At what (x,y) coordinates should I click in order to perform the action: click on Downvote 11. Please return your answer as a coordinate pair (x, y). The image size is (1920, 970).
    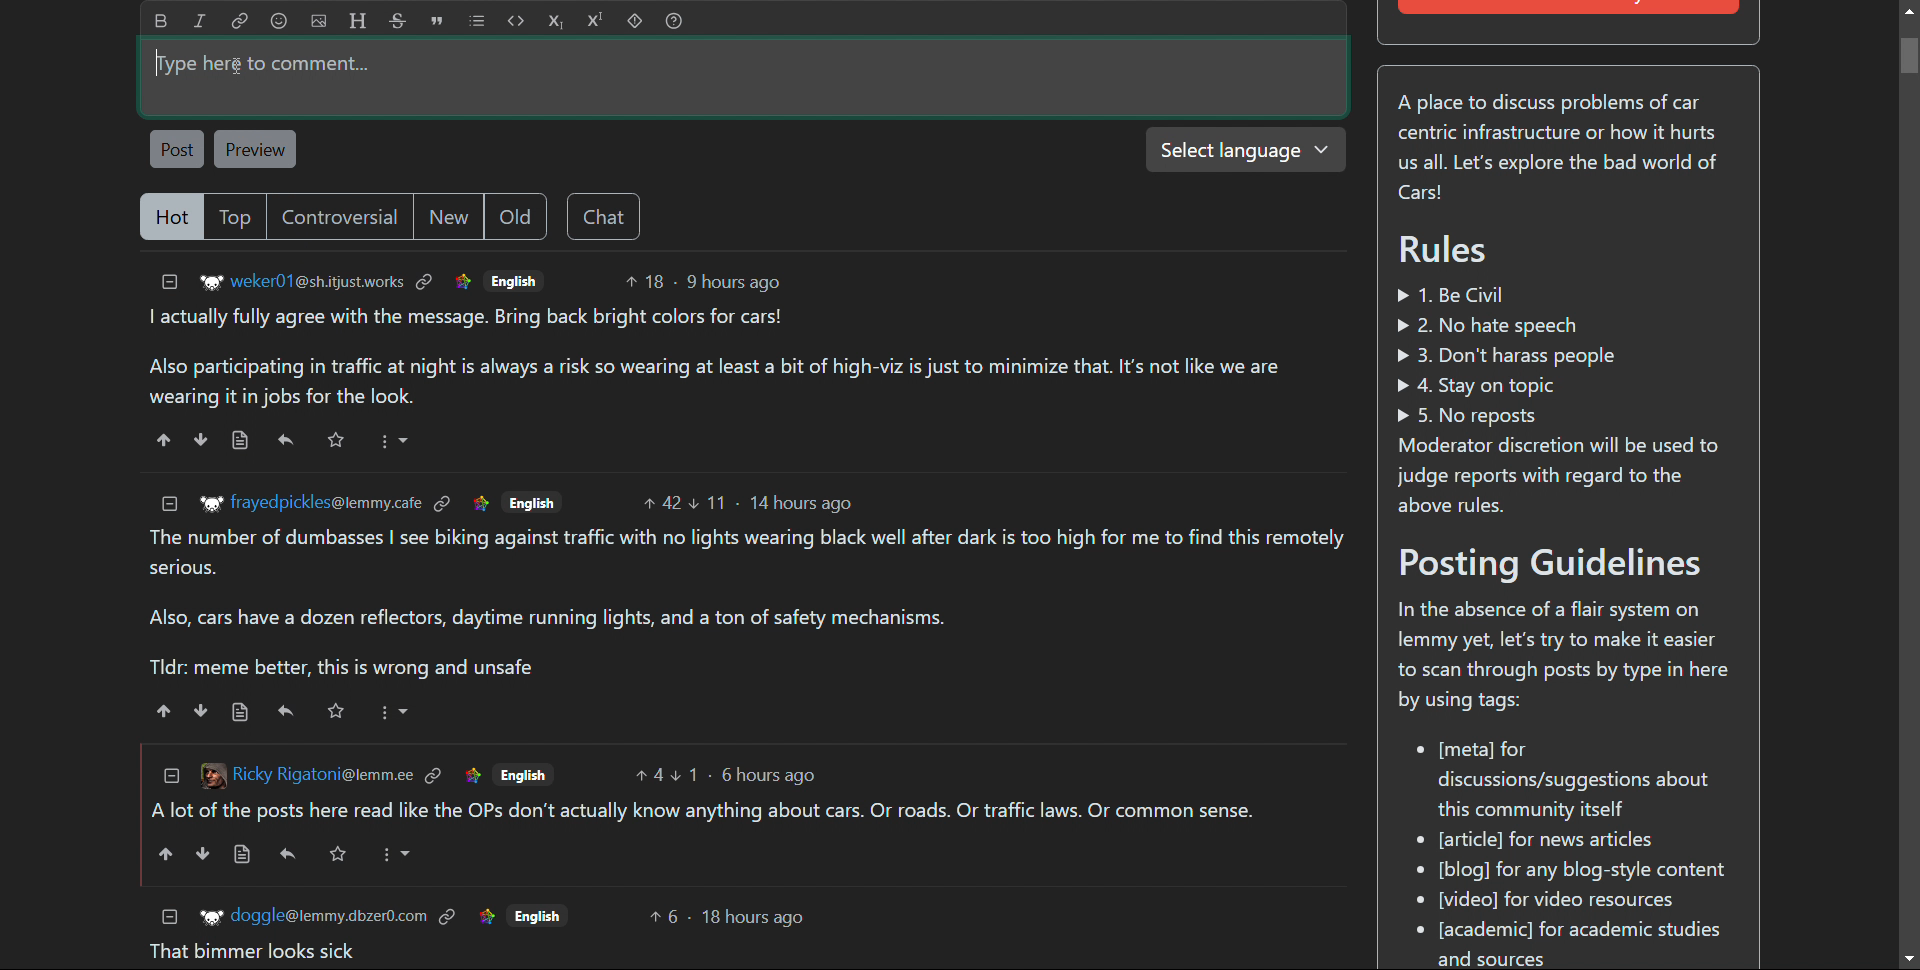
    Looking at the image, I should click on (711, 499).